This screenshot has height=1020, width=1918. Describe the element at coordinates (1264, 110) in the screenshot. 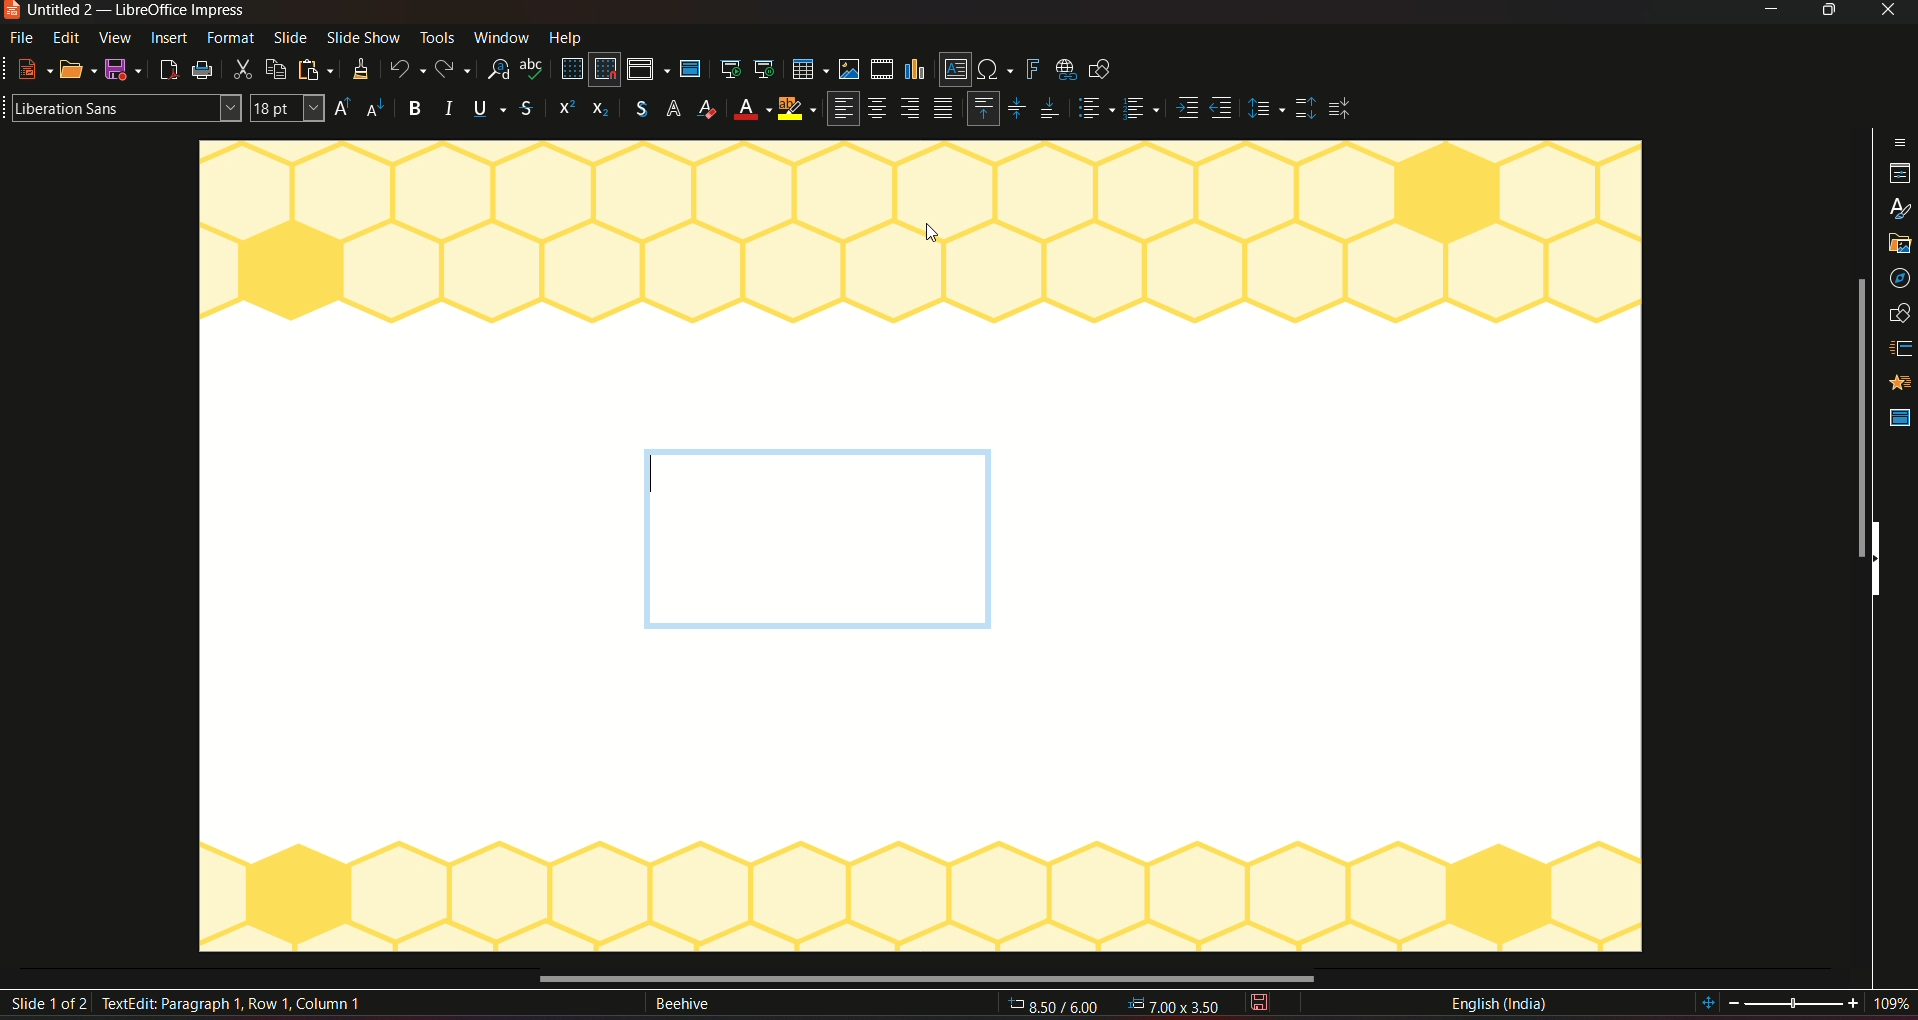

I see `Adjust paragraph` at that location.